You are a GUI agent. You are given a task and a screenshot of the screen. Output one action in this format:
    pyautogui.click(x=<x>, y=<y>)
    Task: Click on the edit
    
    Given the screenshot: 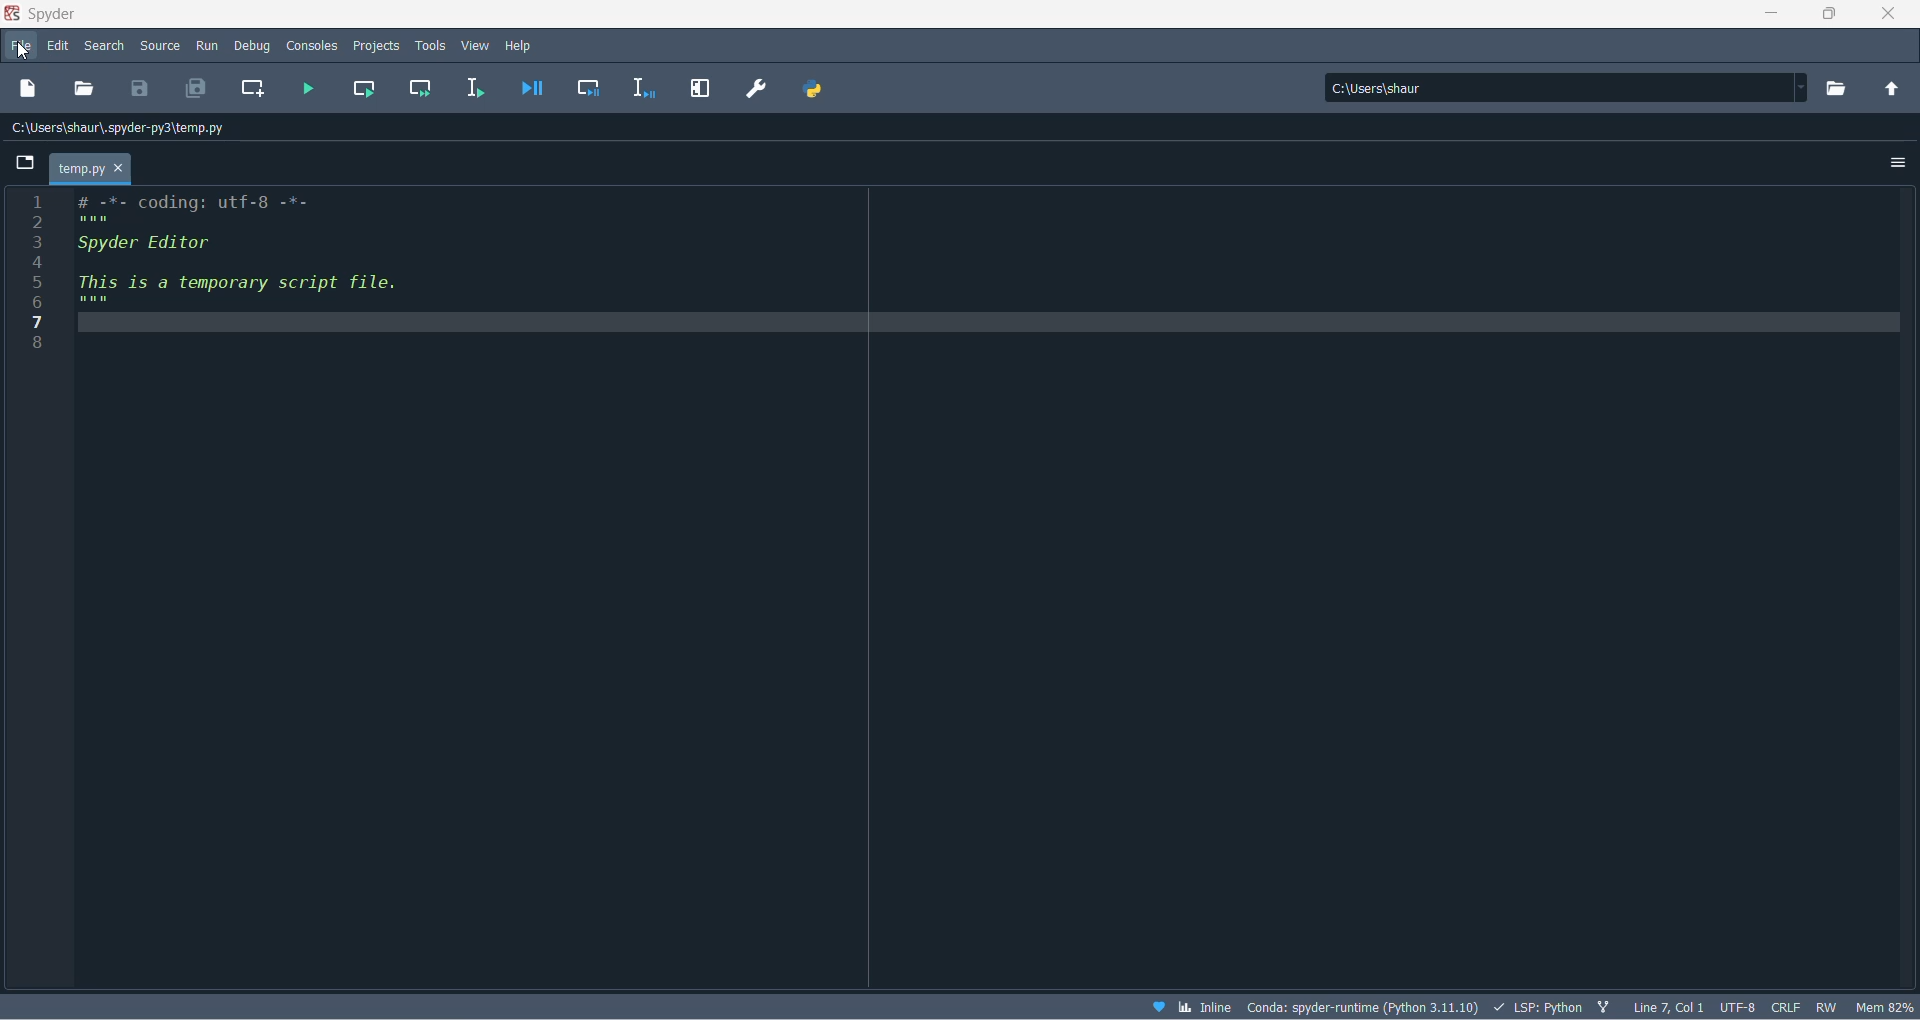 What is the action you would take?
    pyautogui.click(x=58, y=47)
    